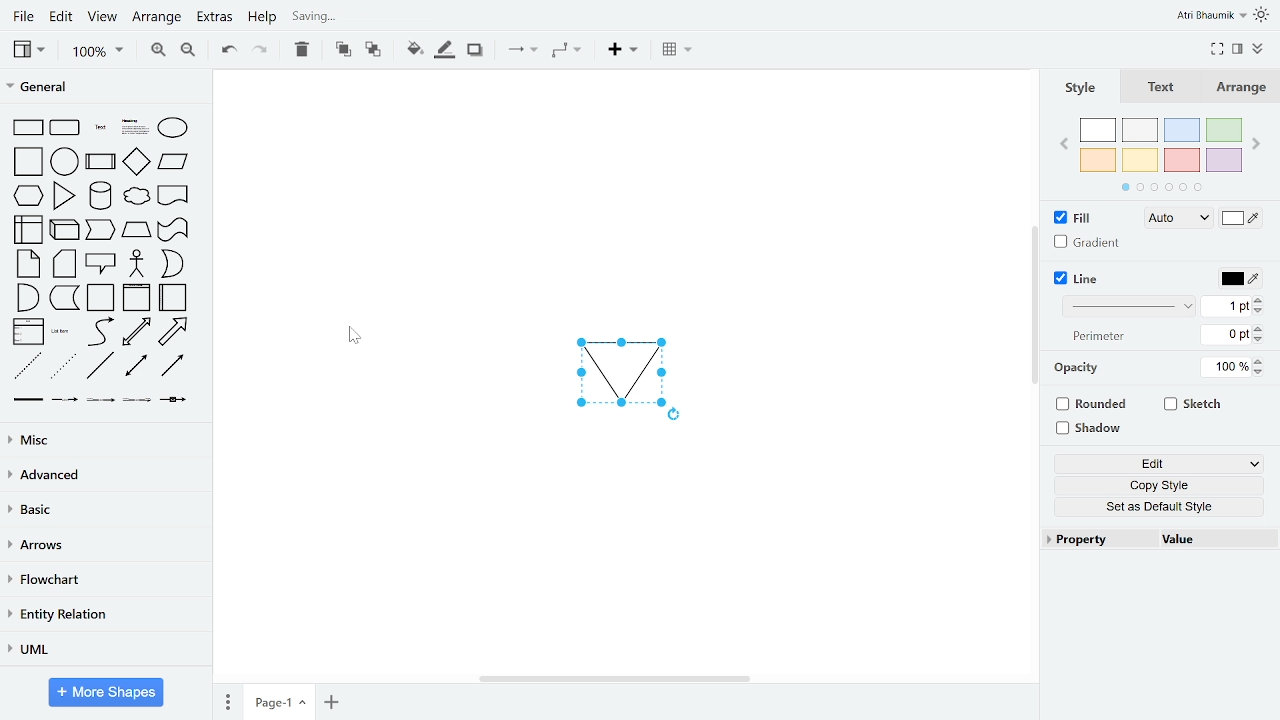  What do you see at coordinates (25, 128) in the screenshot?
I see `rectangle` at bounding box center [25, 128].